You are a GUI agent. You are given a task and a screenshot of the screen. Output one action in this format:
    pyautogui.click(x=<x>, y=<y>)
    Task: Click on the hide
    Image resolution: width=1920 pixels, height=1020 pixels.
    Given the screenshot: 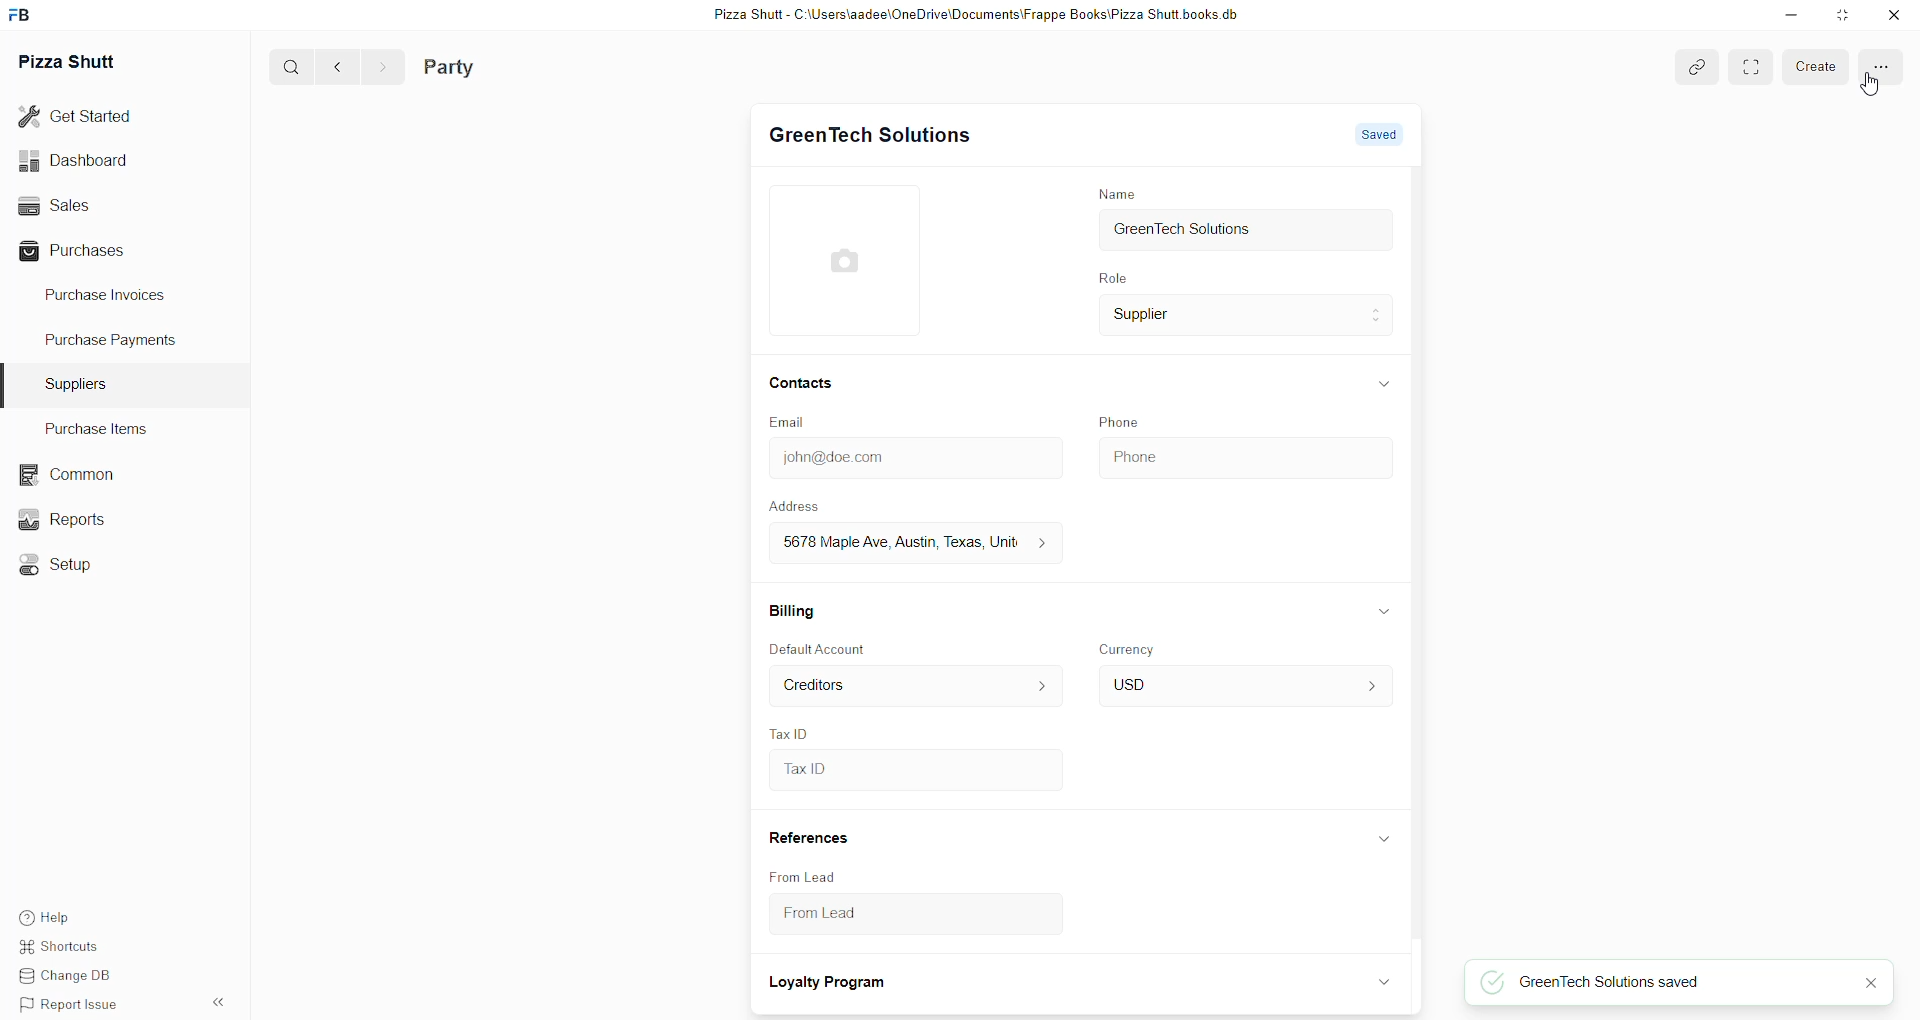 What is the action you would take?
    pyautogui.click(x=216, y=1003)
    